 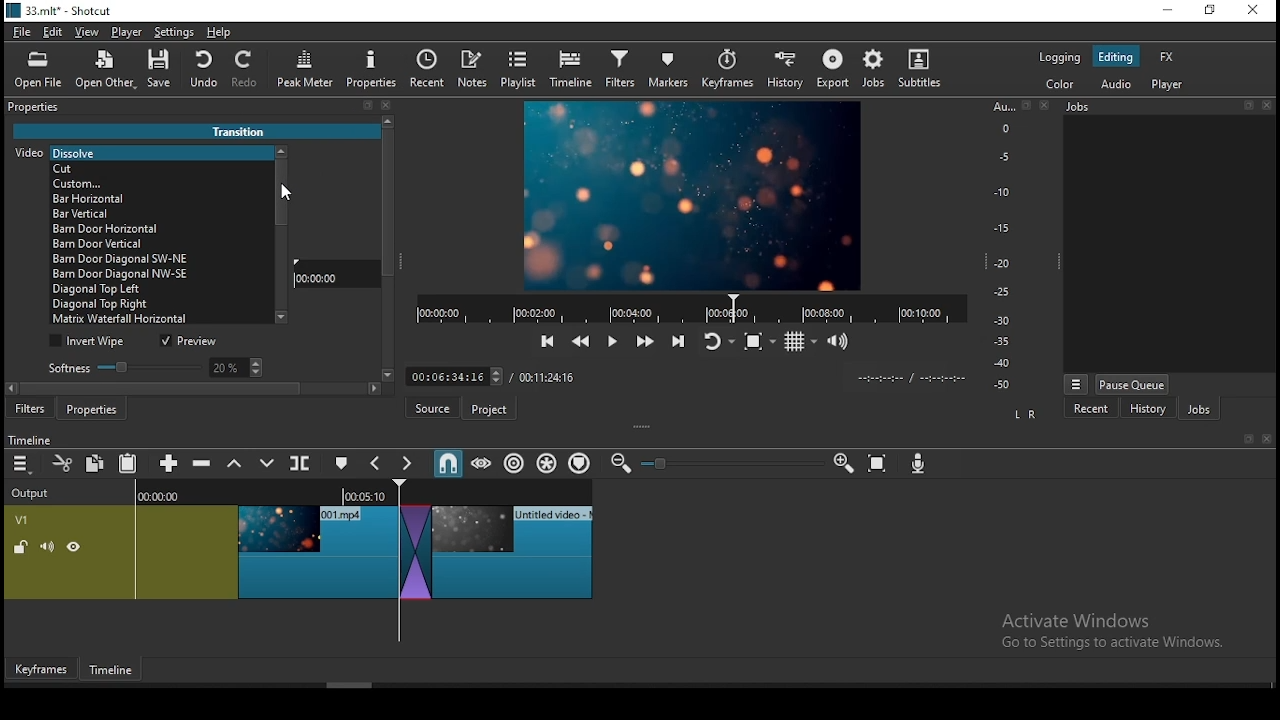 I want to click on open file, so click(x=43, y=72).